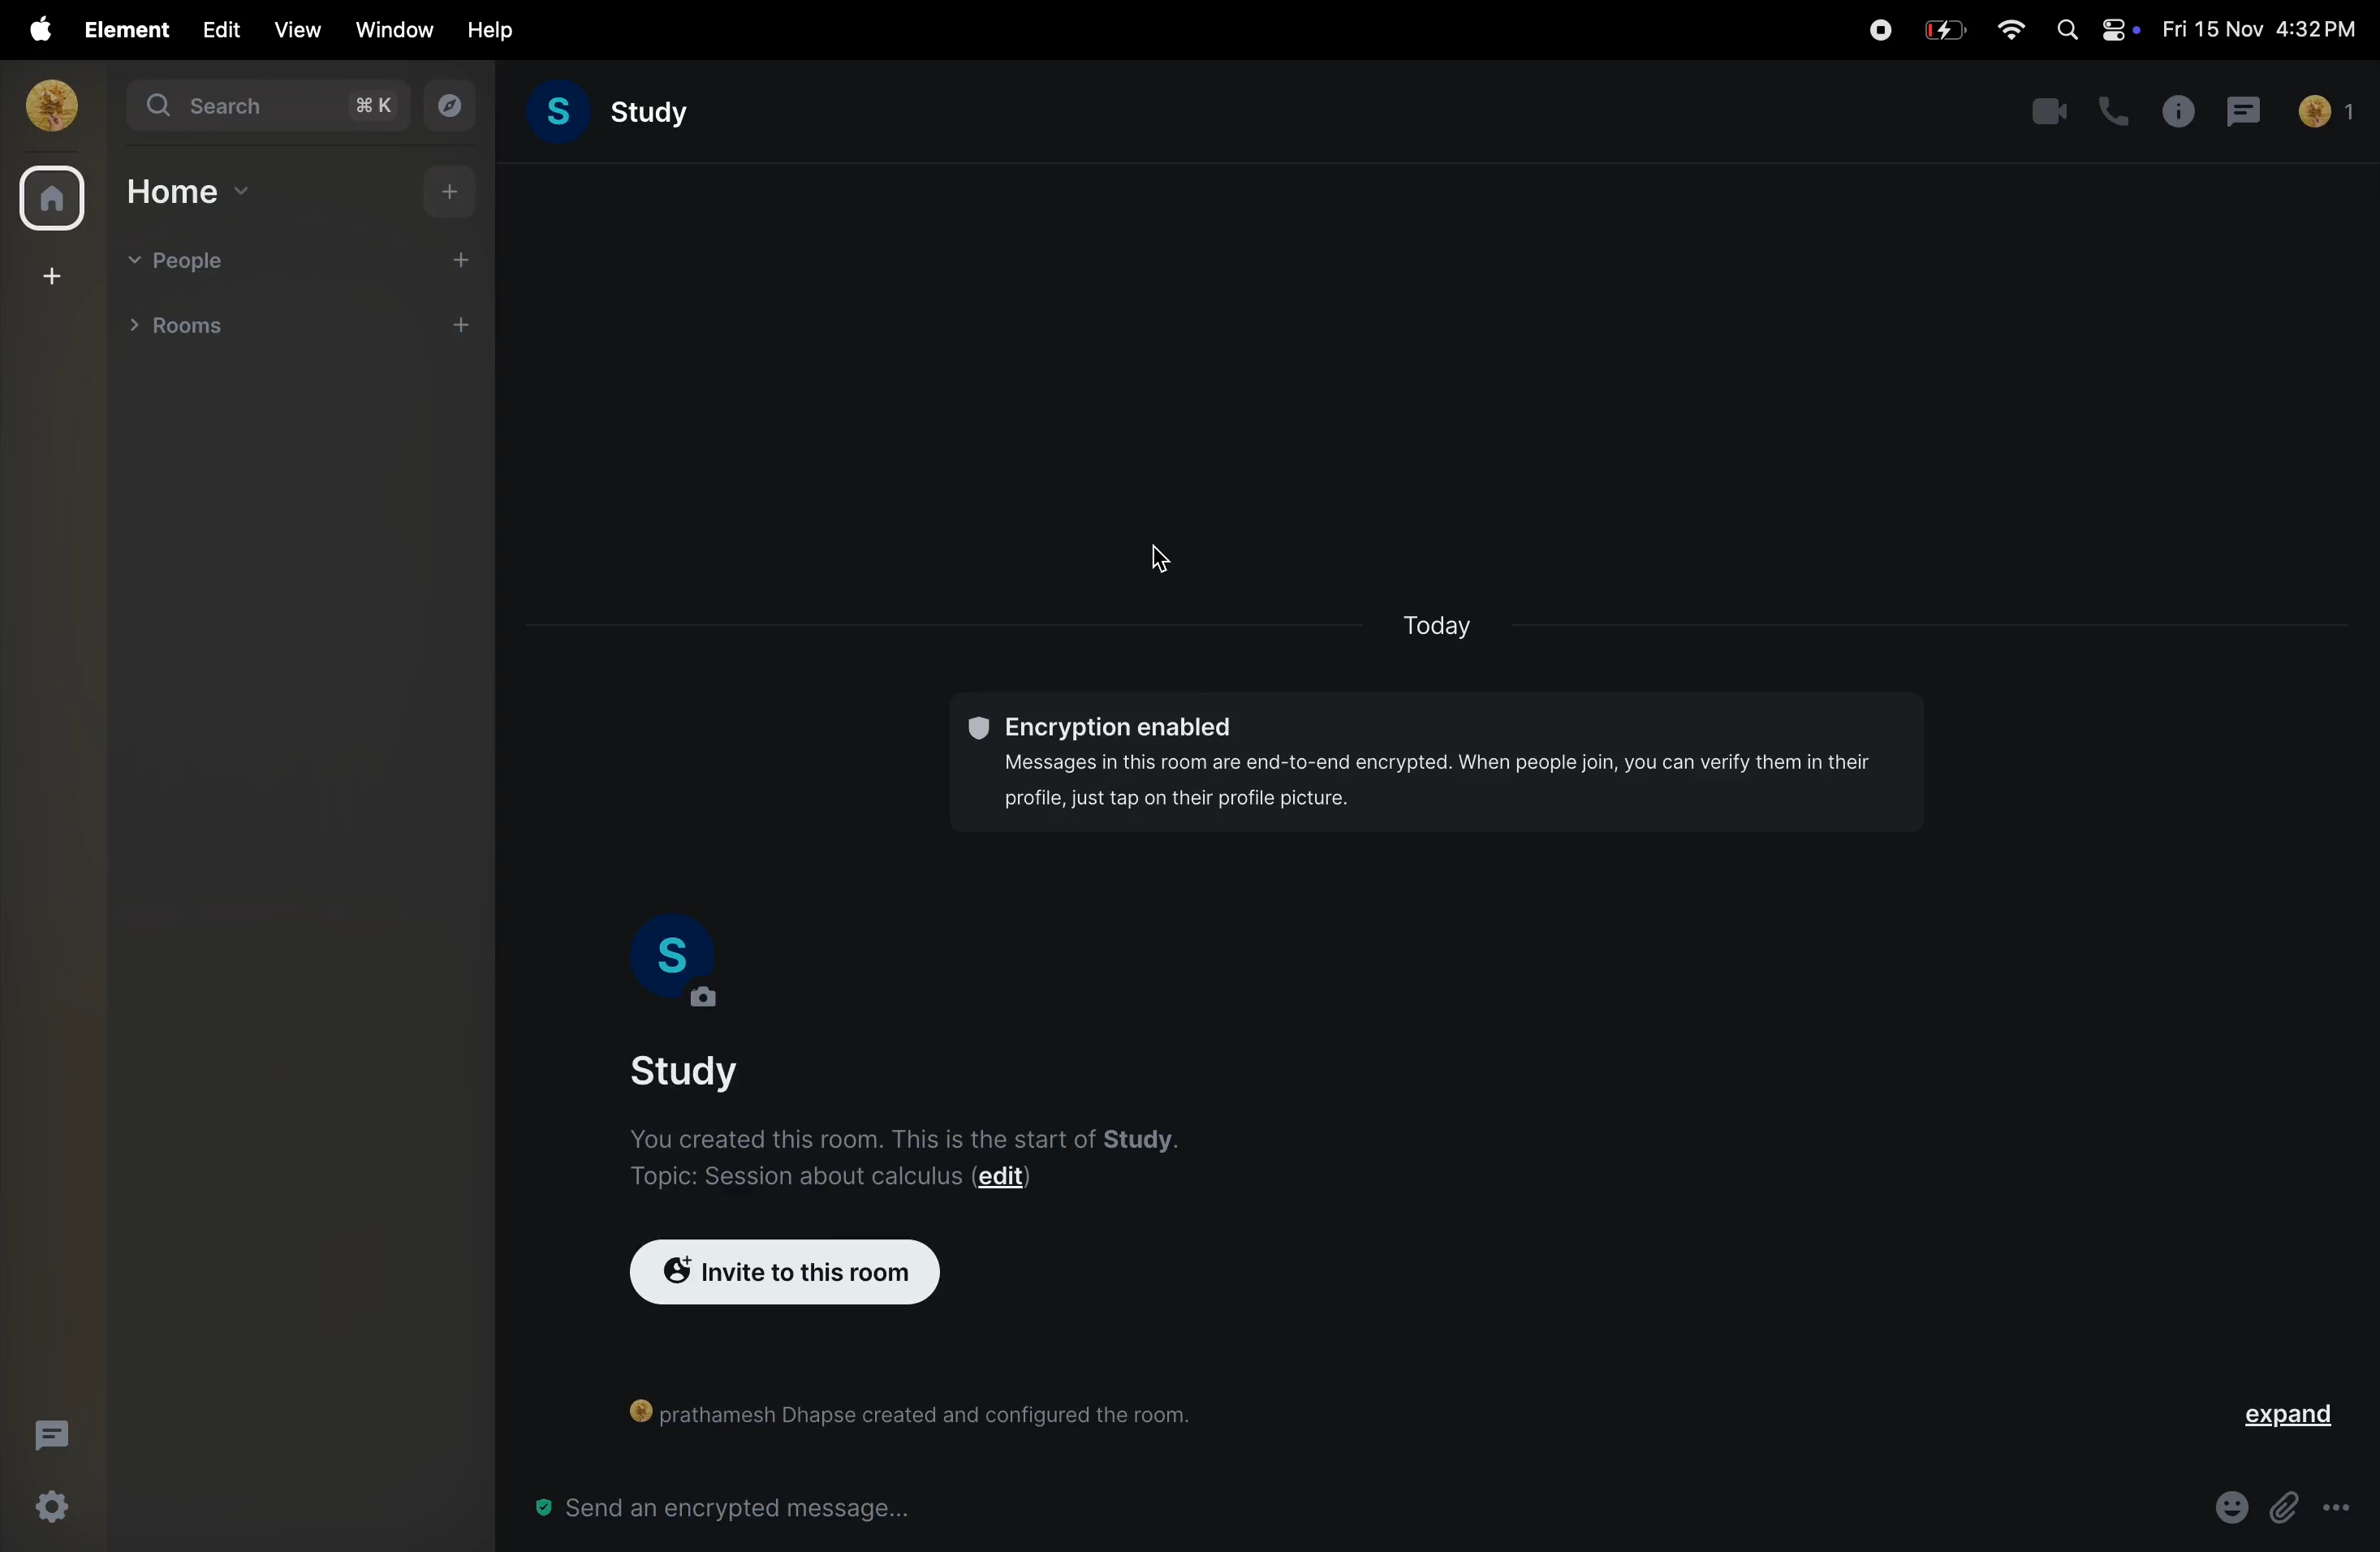 The width and height of the screenshot is (2380, 1552). Describe the element at coordinates (712, 1070) in the screenshot. I see `room name` at that location.